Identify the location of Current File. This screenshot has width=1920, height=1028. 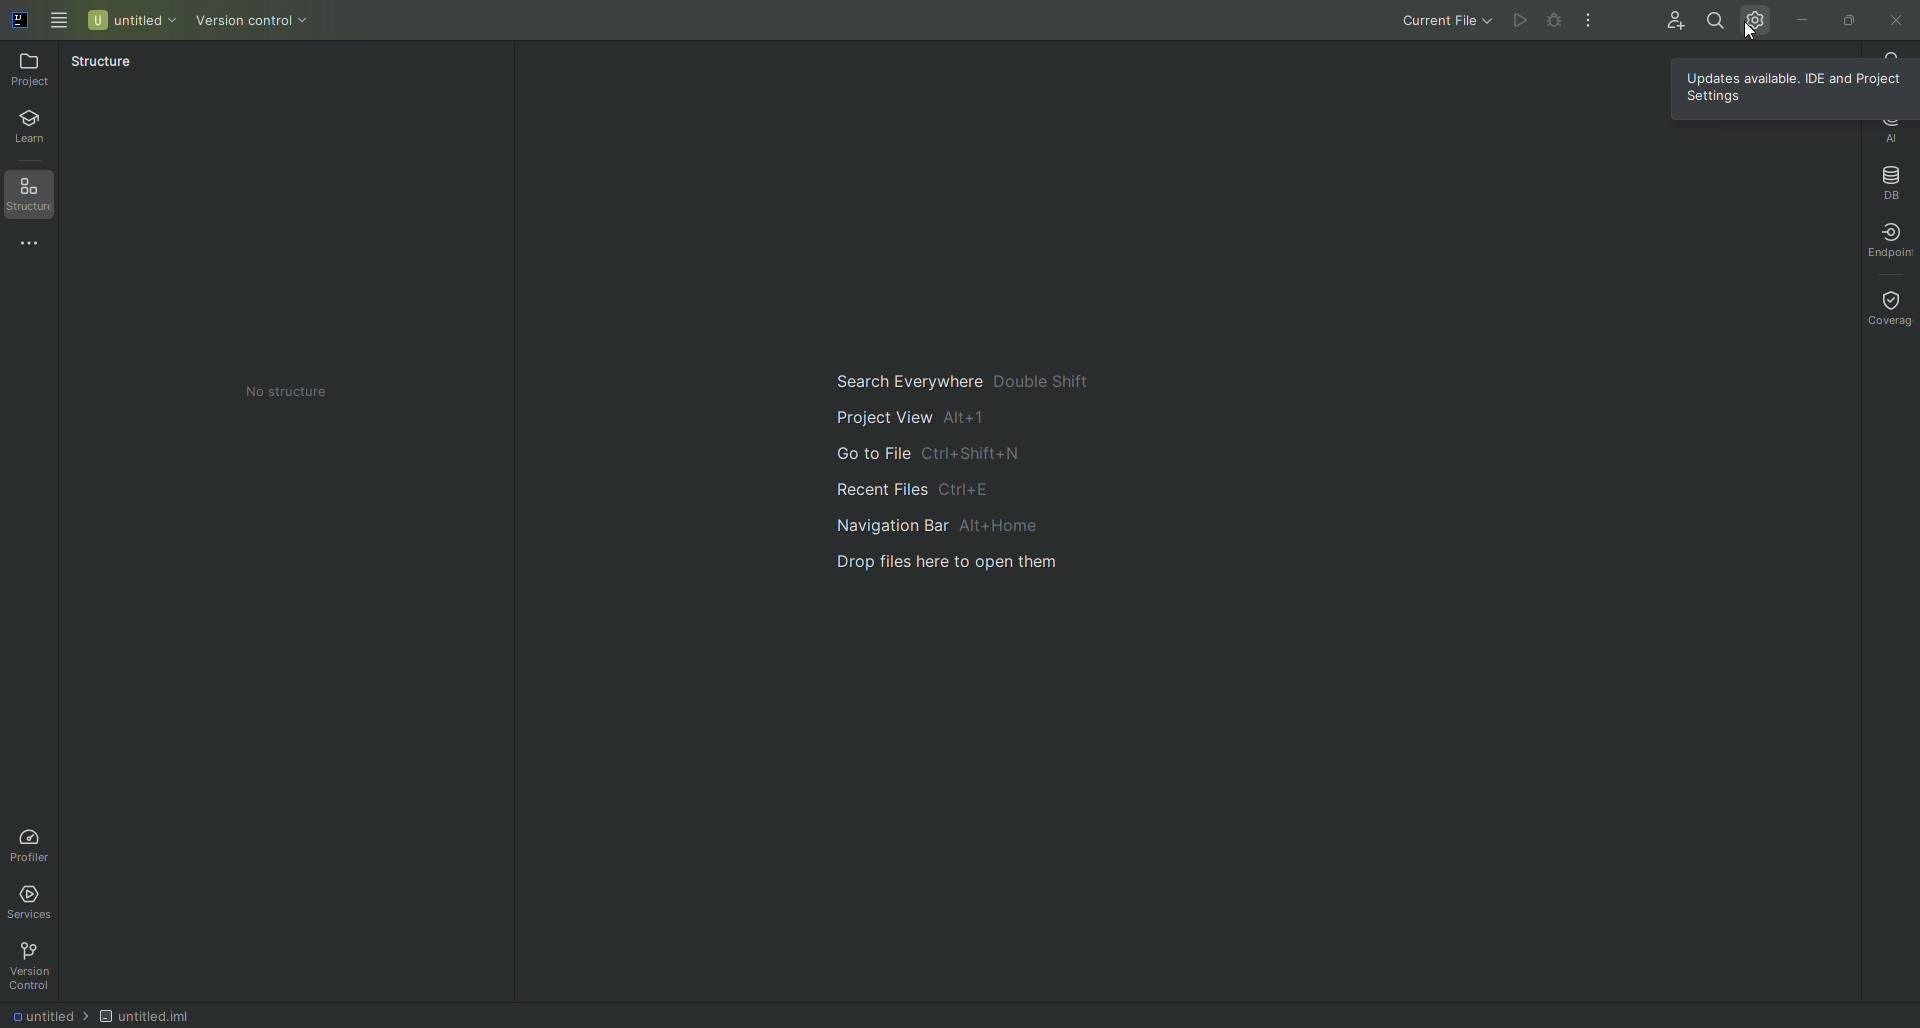
(1429, 22).